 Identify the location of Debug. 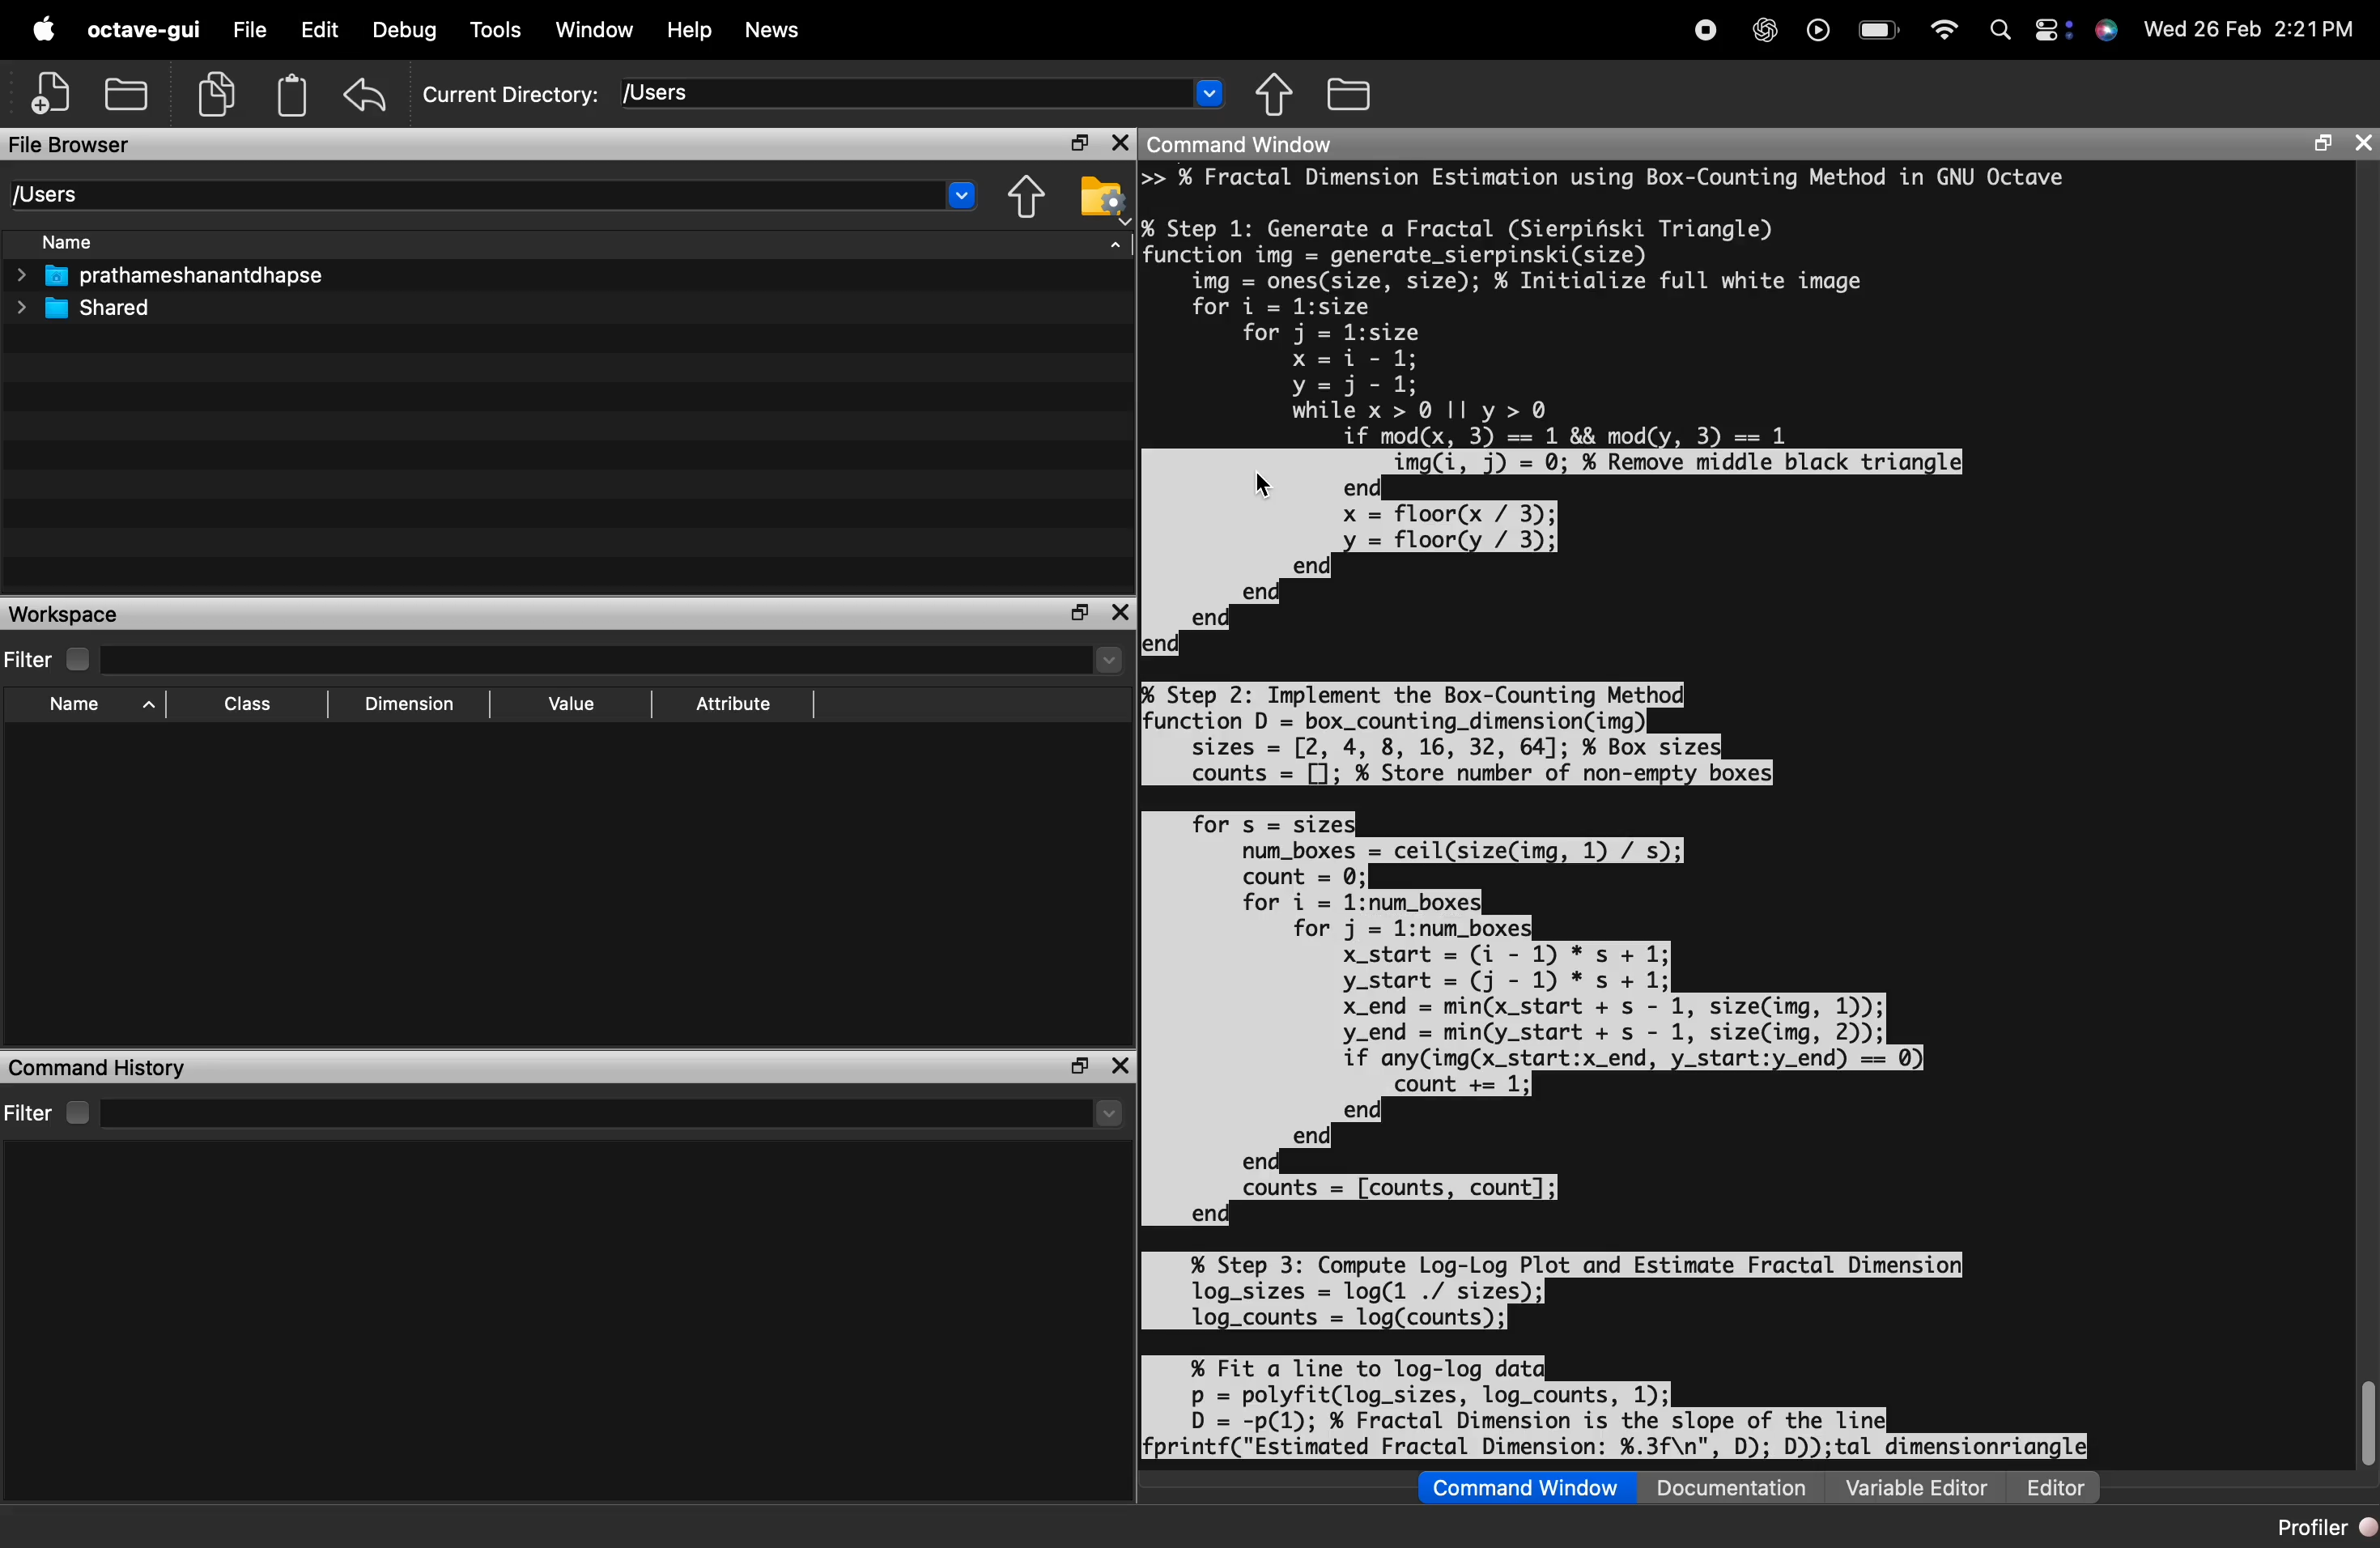
(401, 29).